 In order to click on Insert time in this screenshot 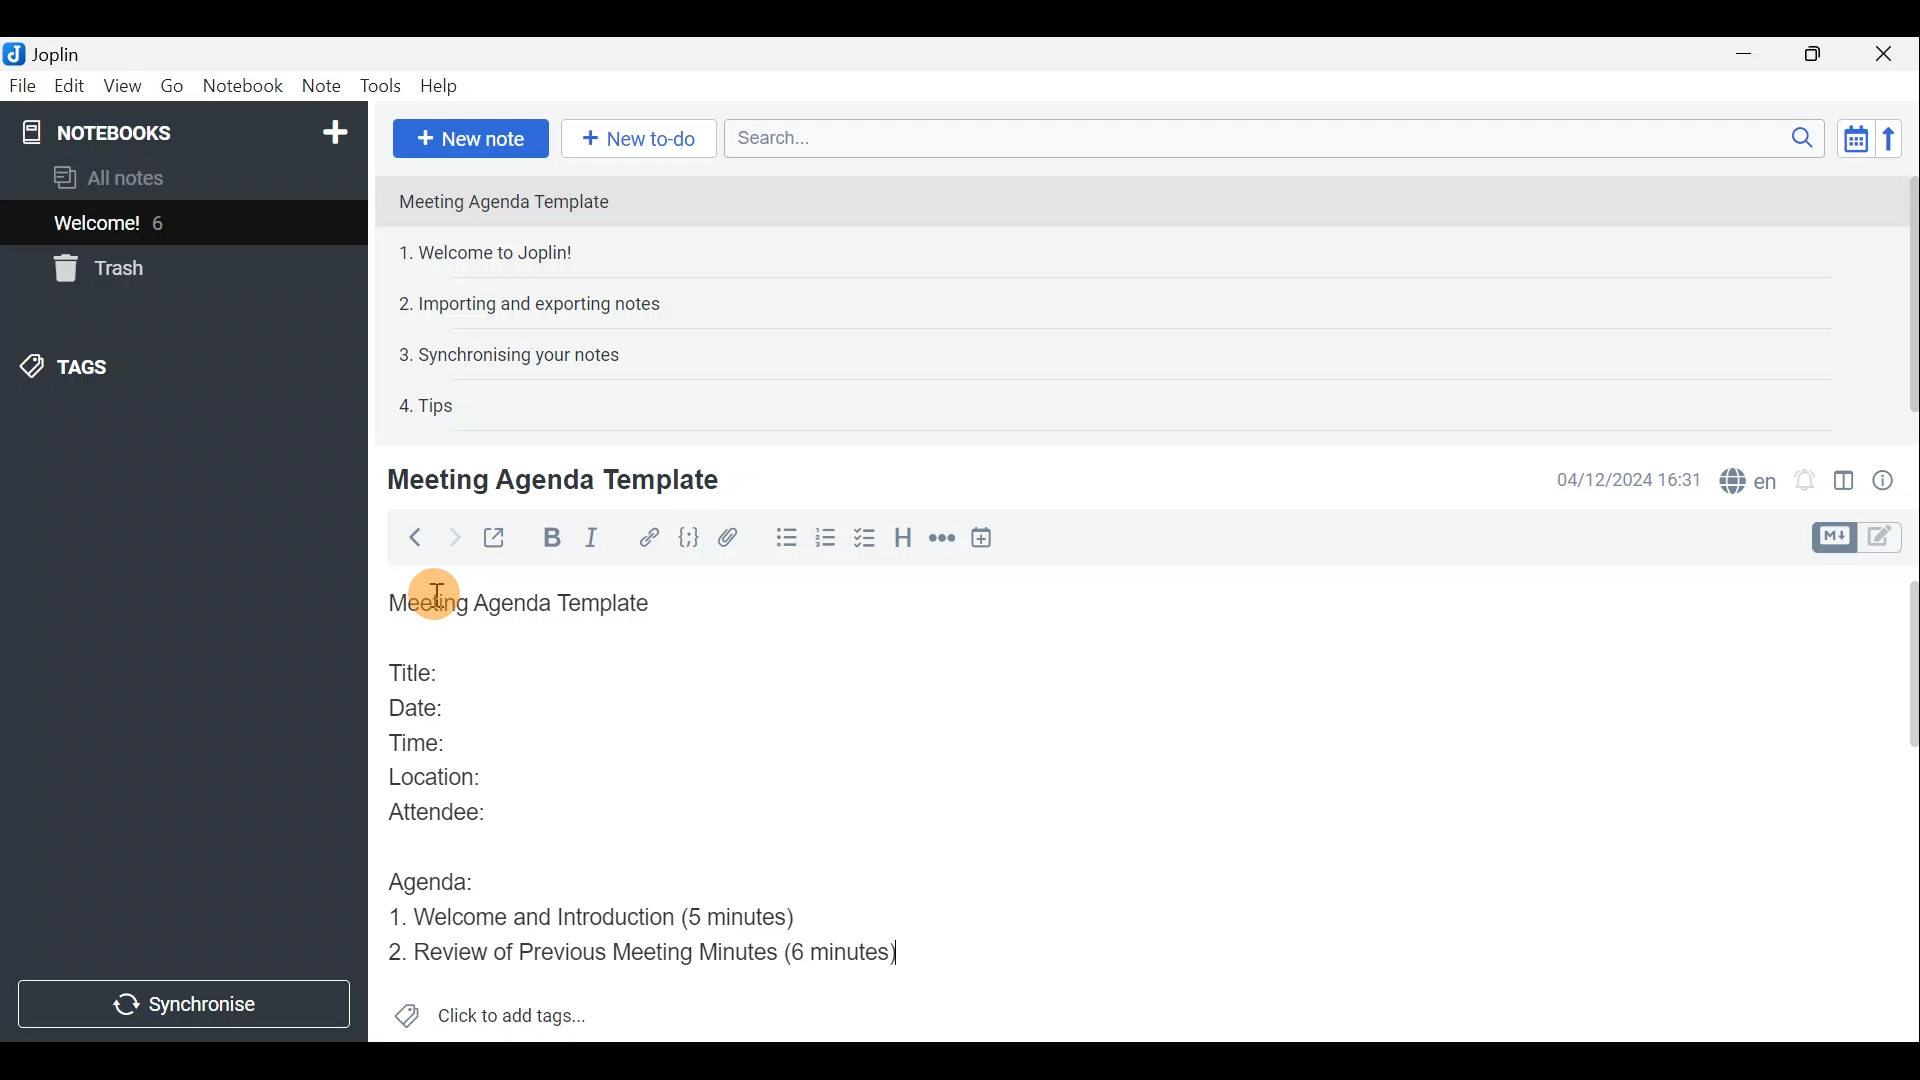, I will do `click(986, 541)`.